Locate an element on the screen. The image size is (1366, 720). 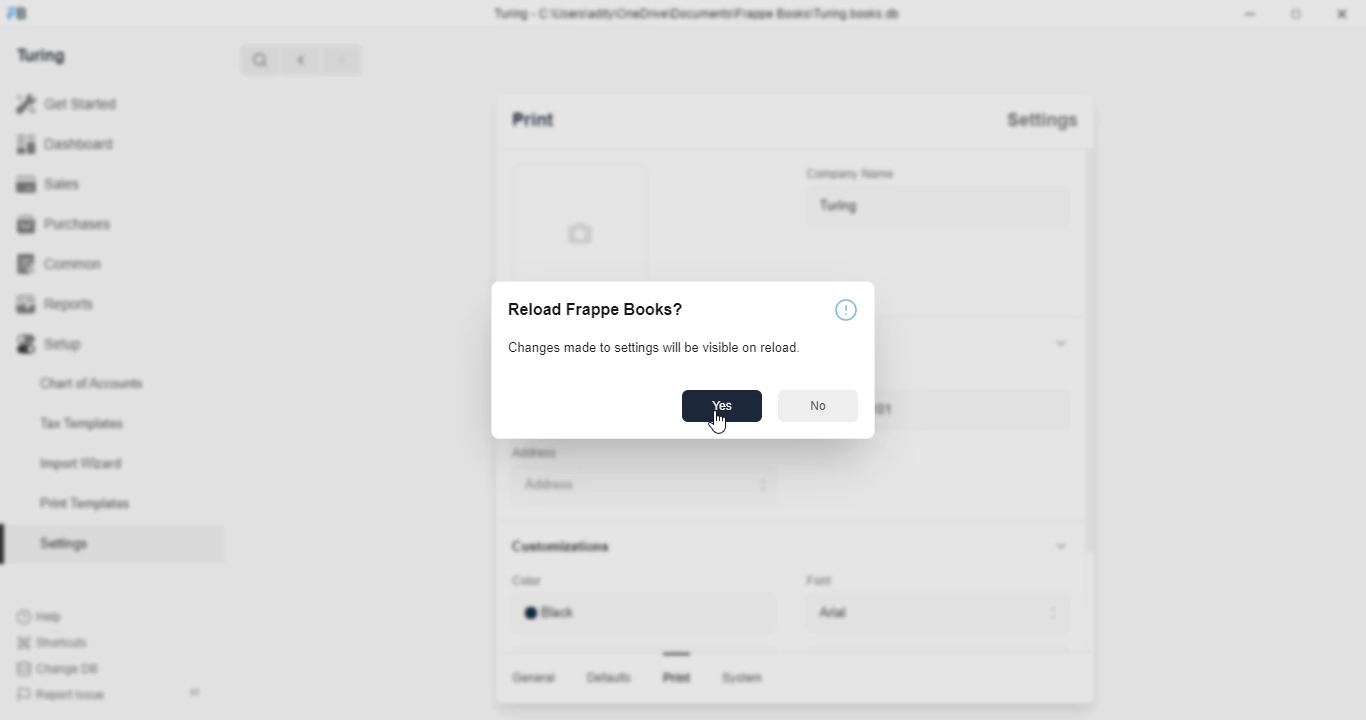
Setup is located at coordinates (108, 341).